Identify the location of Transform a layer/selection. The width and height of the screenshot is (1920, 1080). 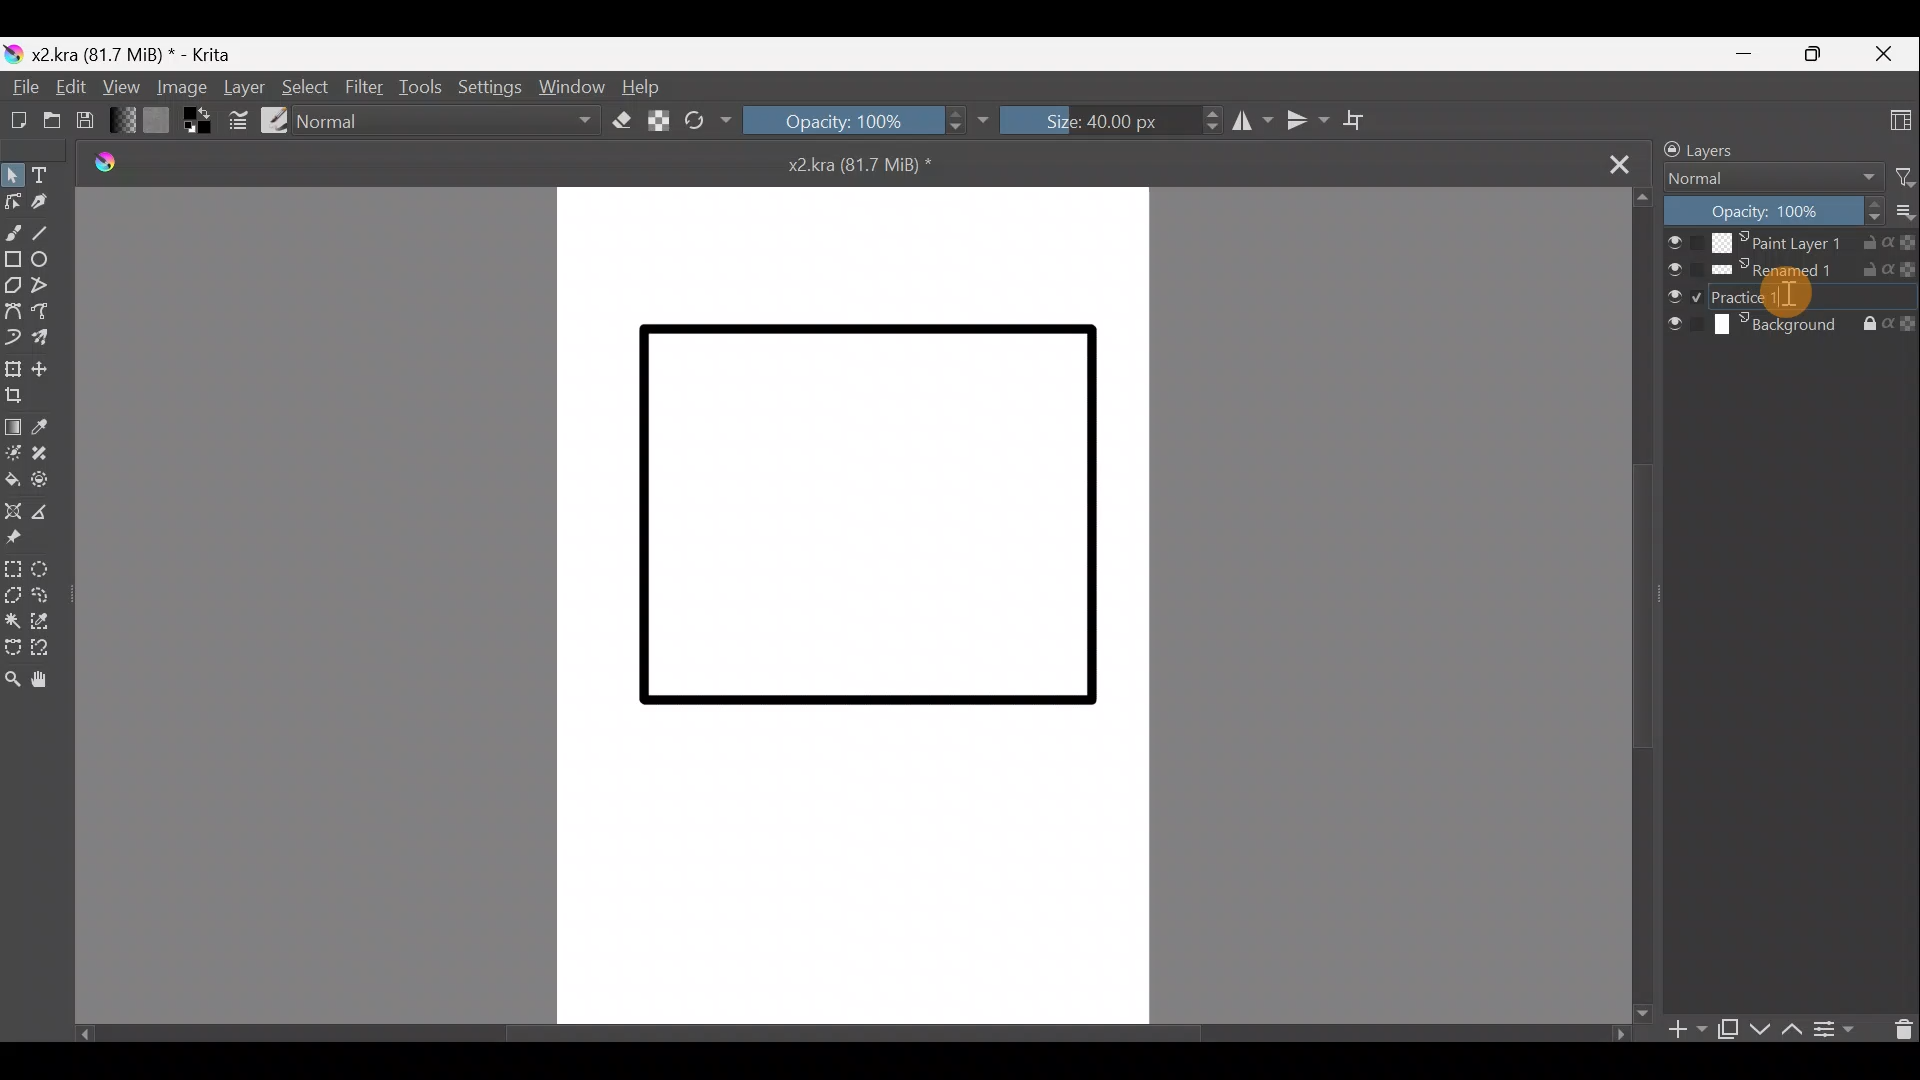
(13, 363).